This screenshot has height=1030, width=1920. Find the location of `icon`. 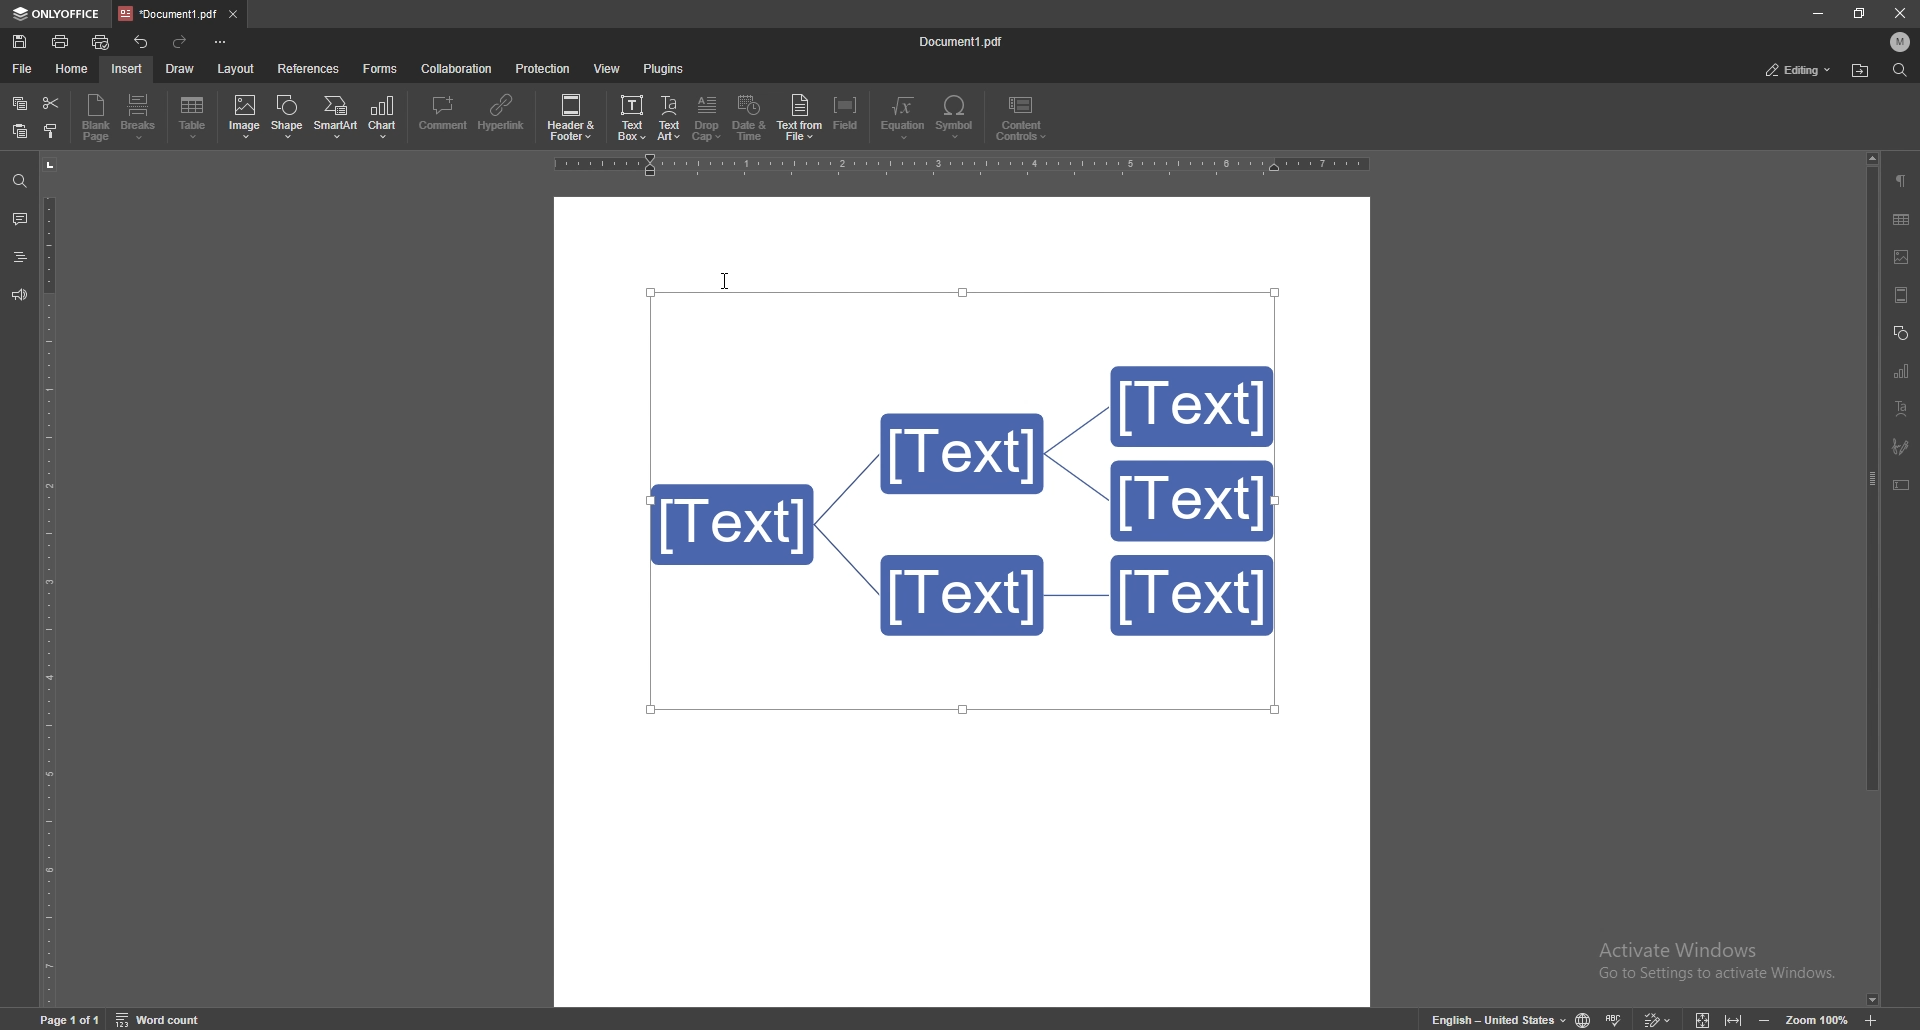

icon is located at coordinates (1733, 1018).